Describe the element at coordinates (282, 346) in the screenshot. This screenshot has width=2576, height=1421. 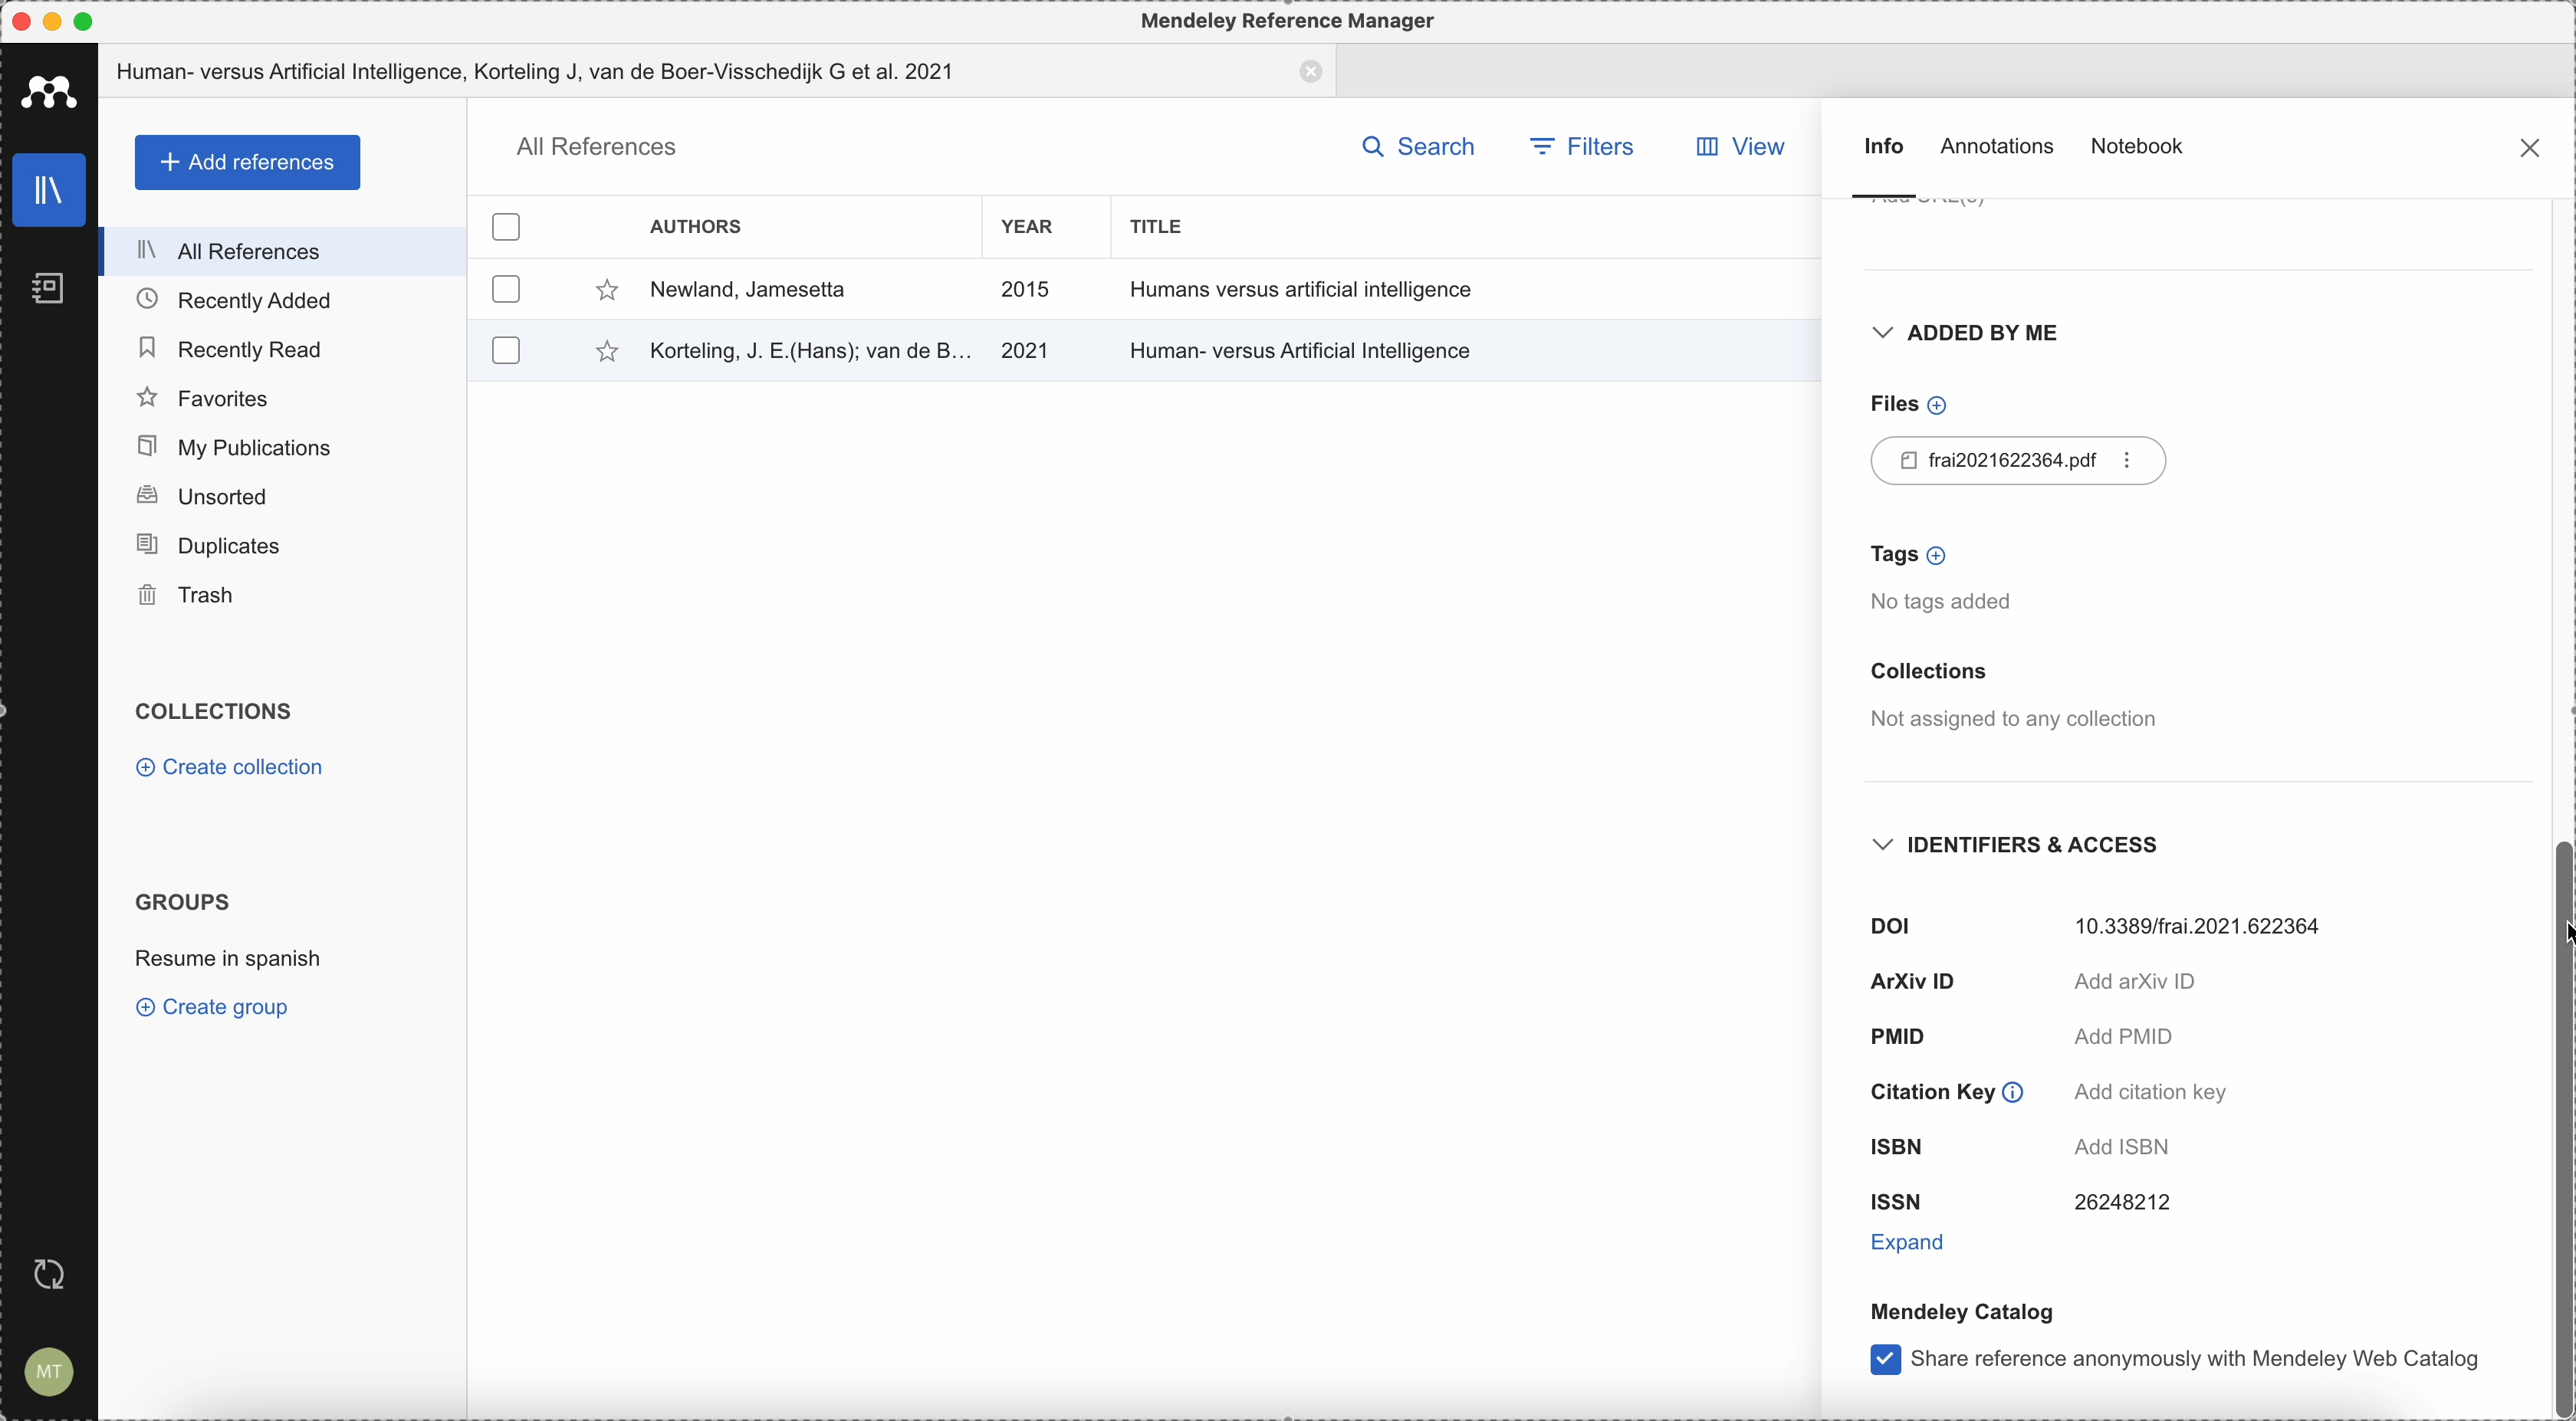
I see `recently read` at that location.